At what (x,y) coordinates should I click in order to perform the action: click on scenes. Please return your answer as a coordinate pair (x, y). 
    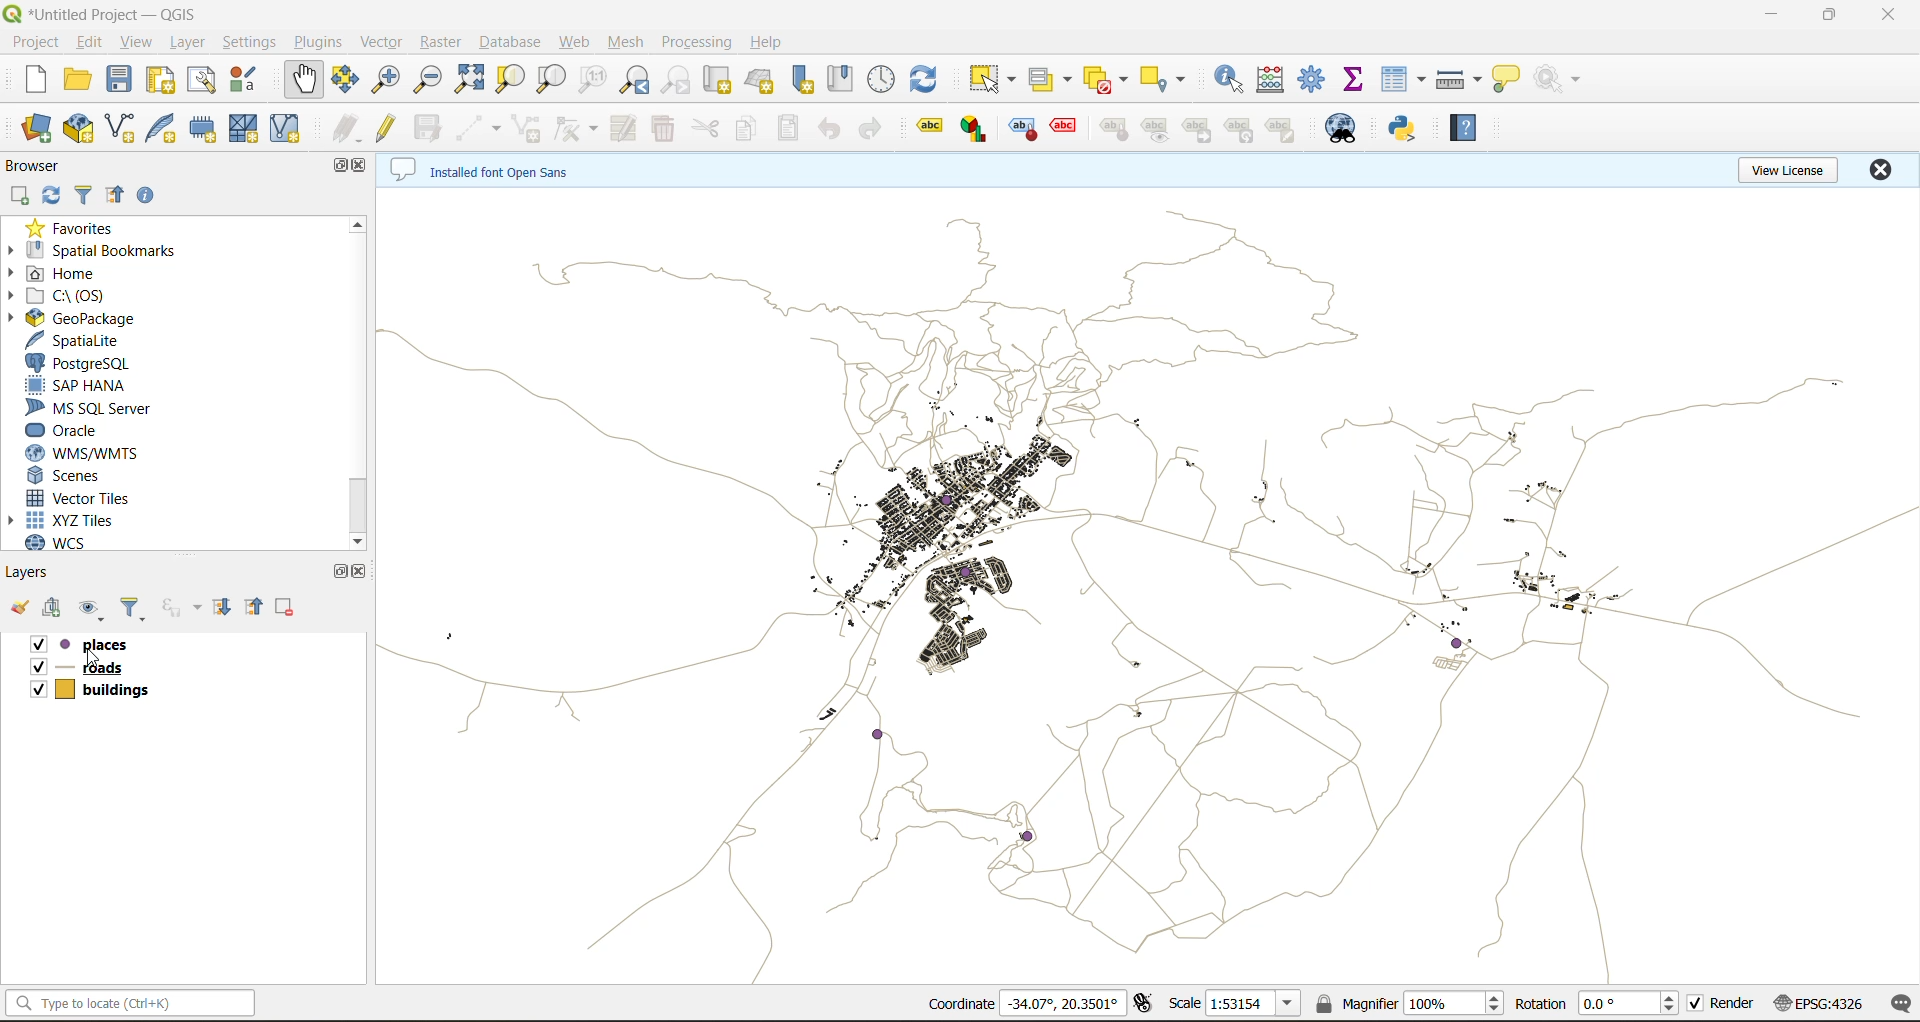
    Looking at the image, I should click on (101, 477).